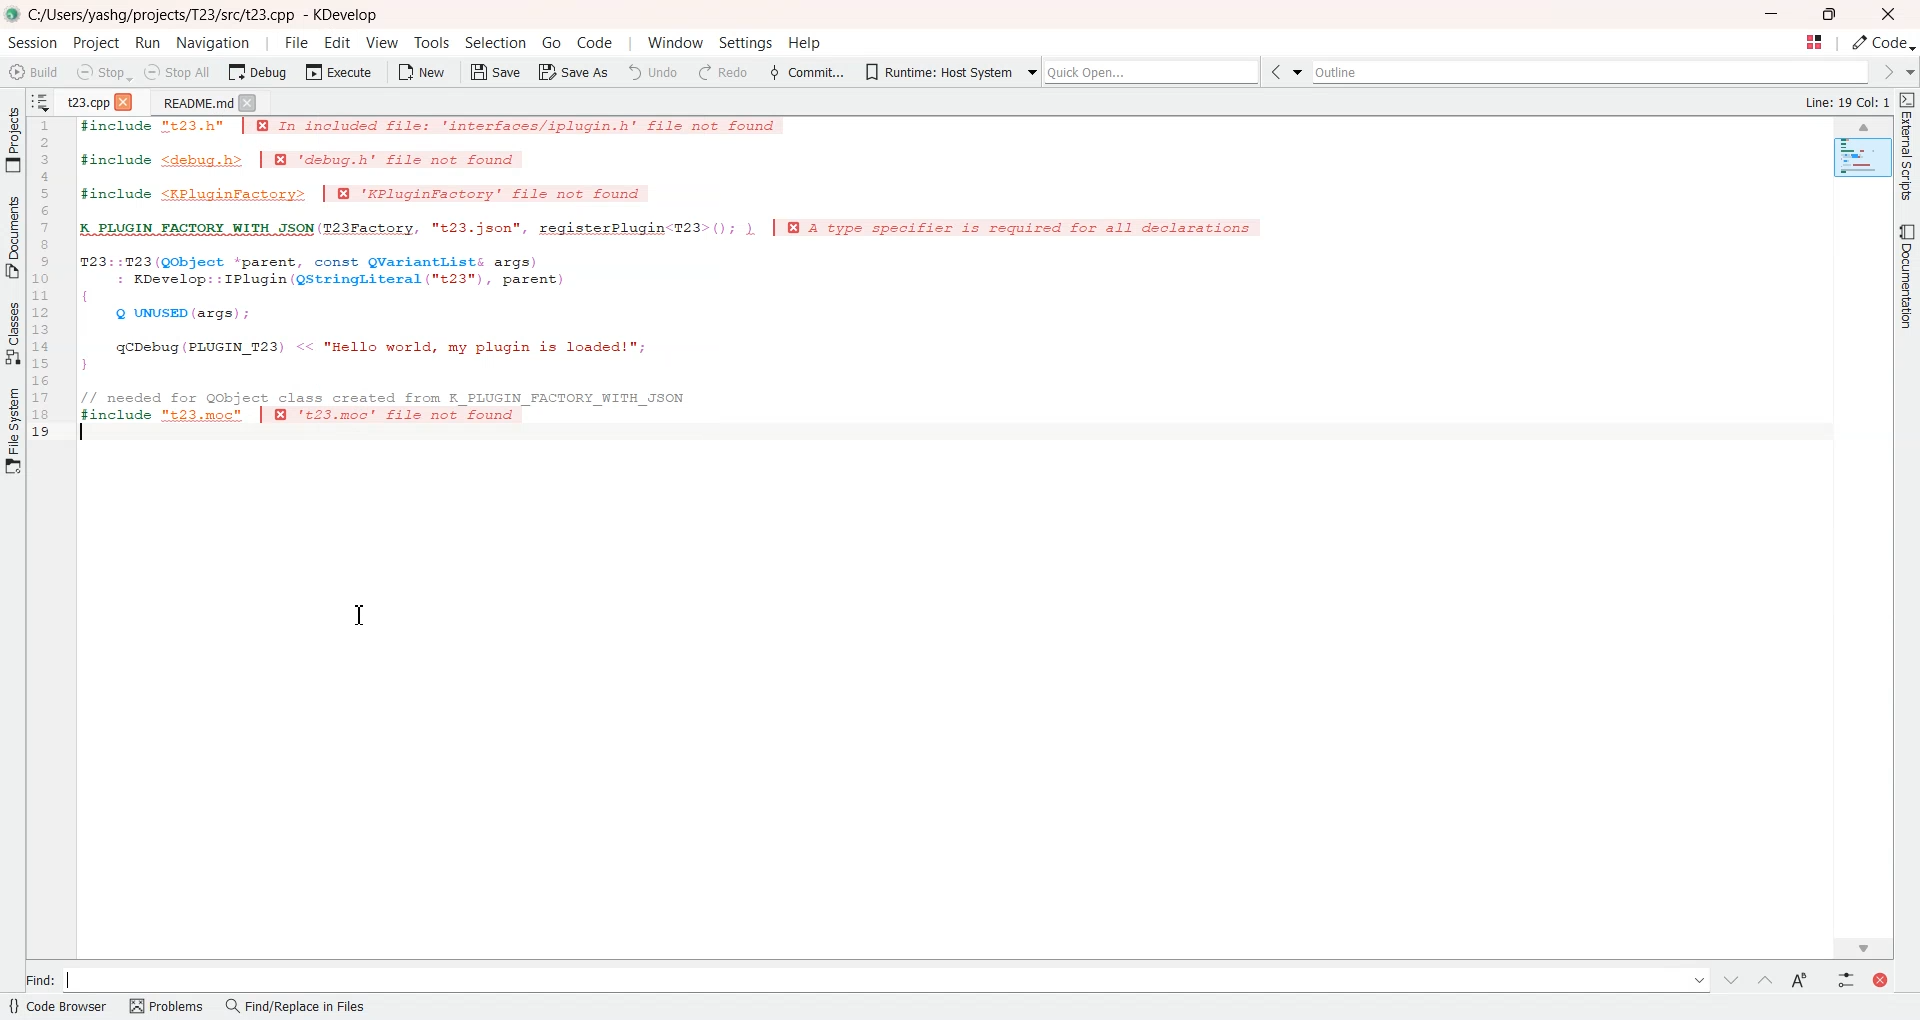 This screenshot has width=1920, height=1020. I want to click on Close, so click(249, 102).